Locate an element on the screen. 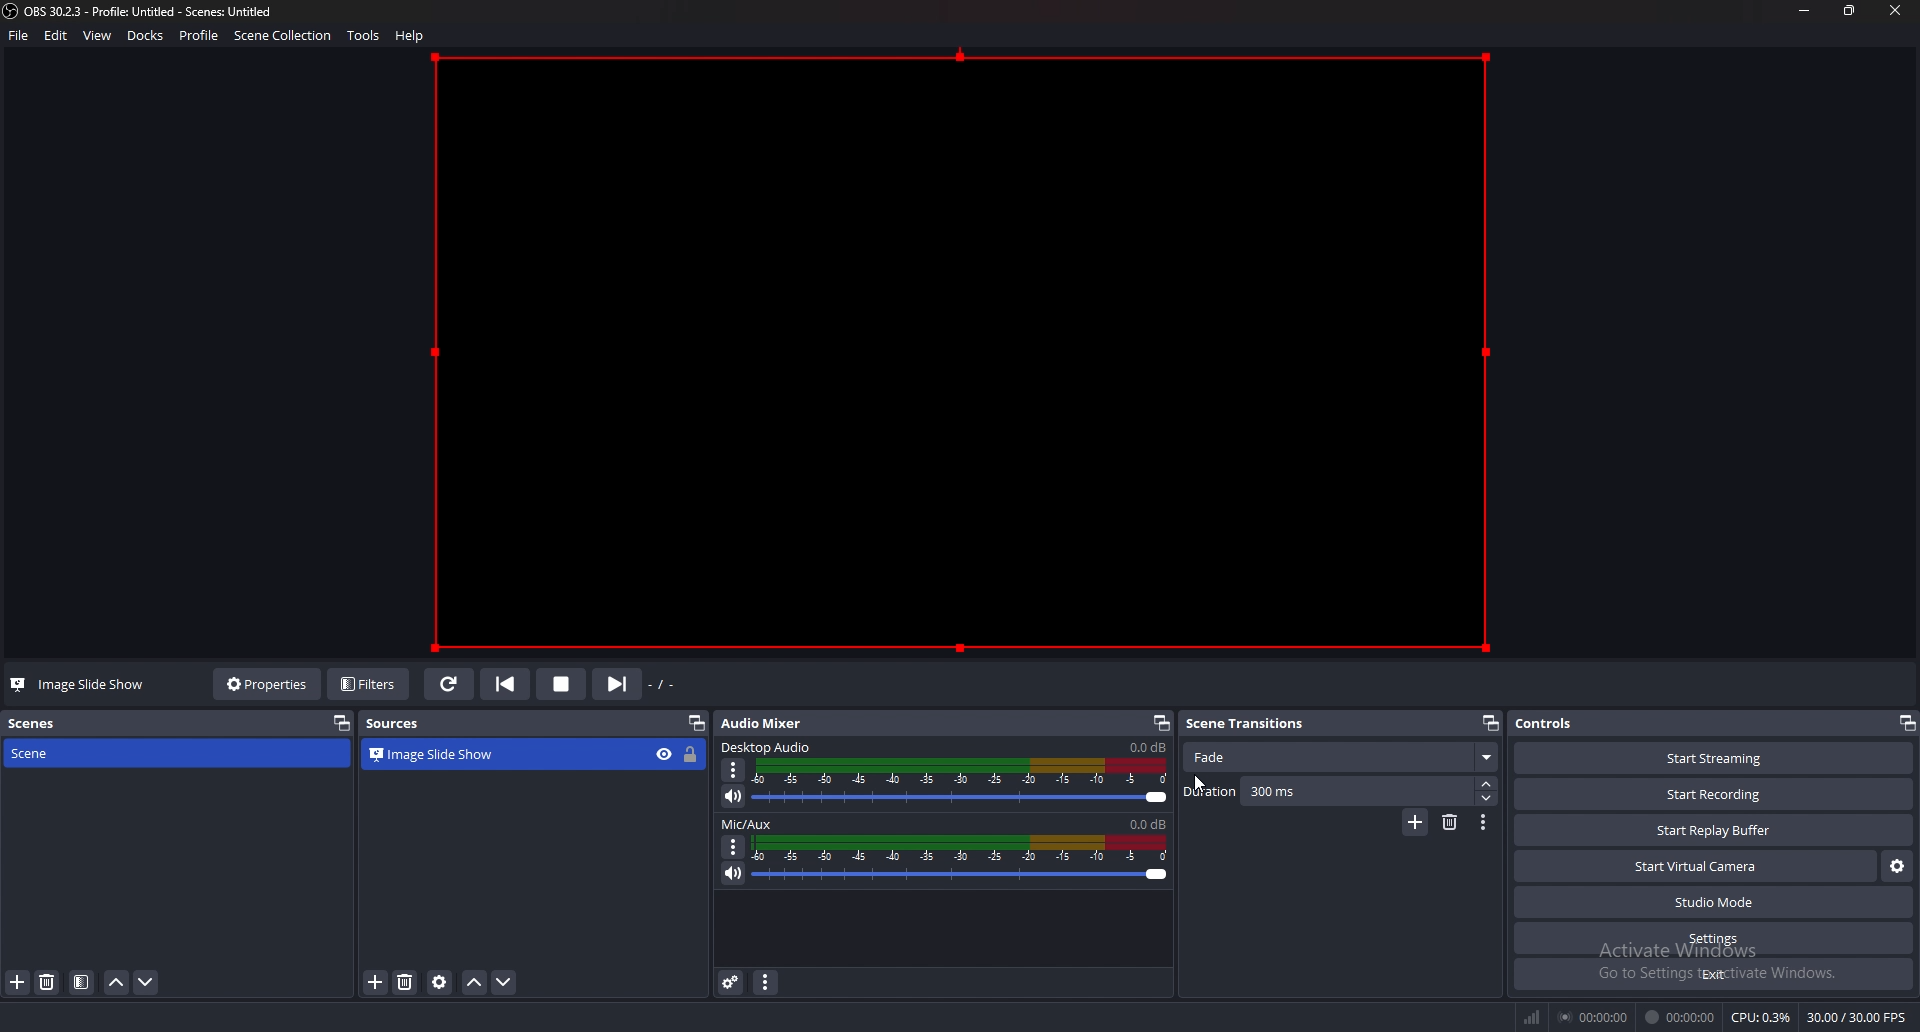  remove source is located at coordinates (406, 982).